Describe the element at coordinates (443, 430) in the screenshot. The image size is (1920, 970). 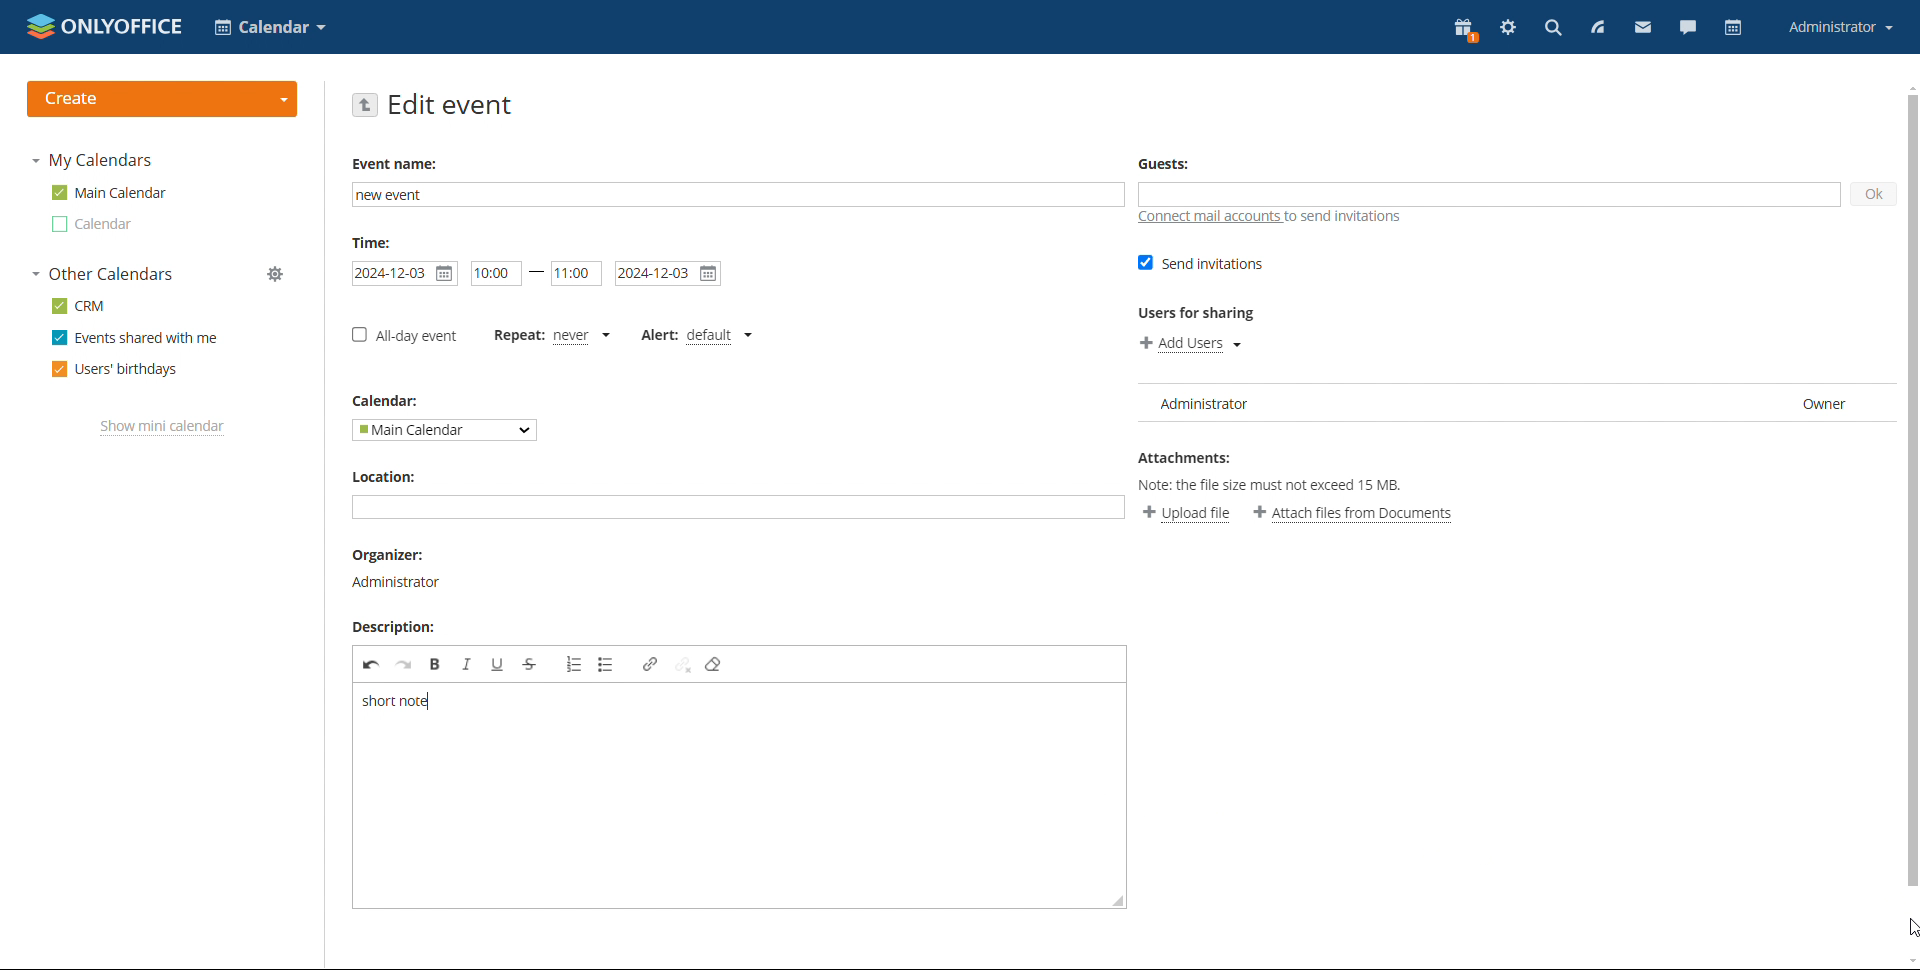
I see `select calendar` at that location.